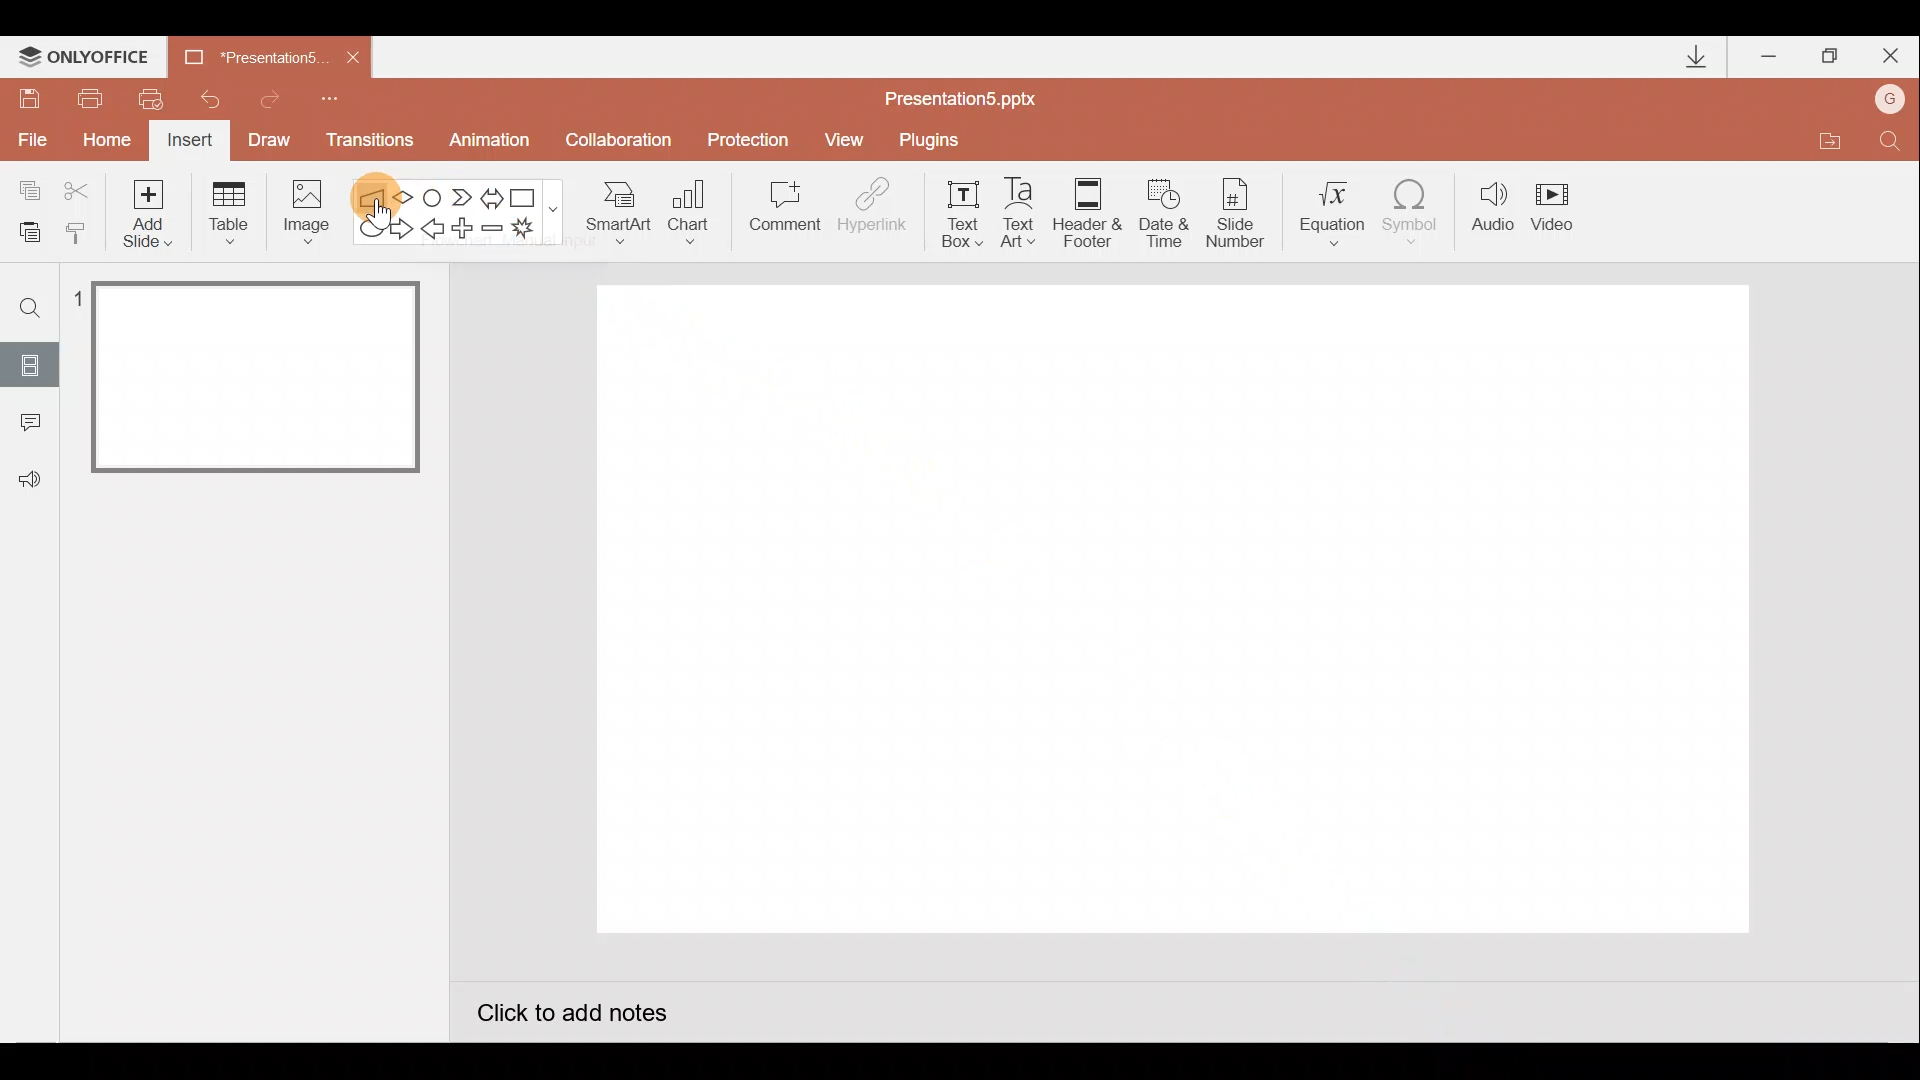  What do you see at coordinates (26, 187) in the screenshot?
I see `Copy` at bounding box center [26, 187].